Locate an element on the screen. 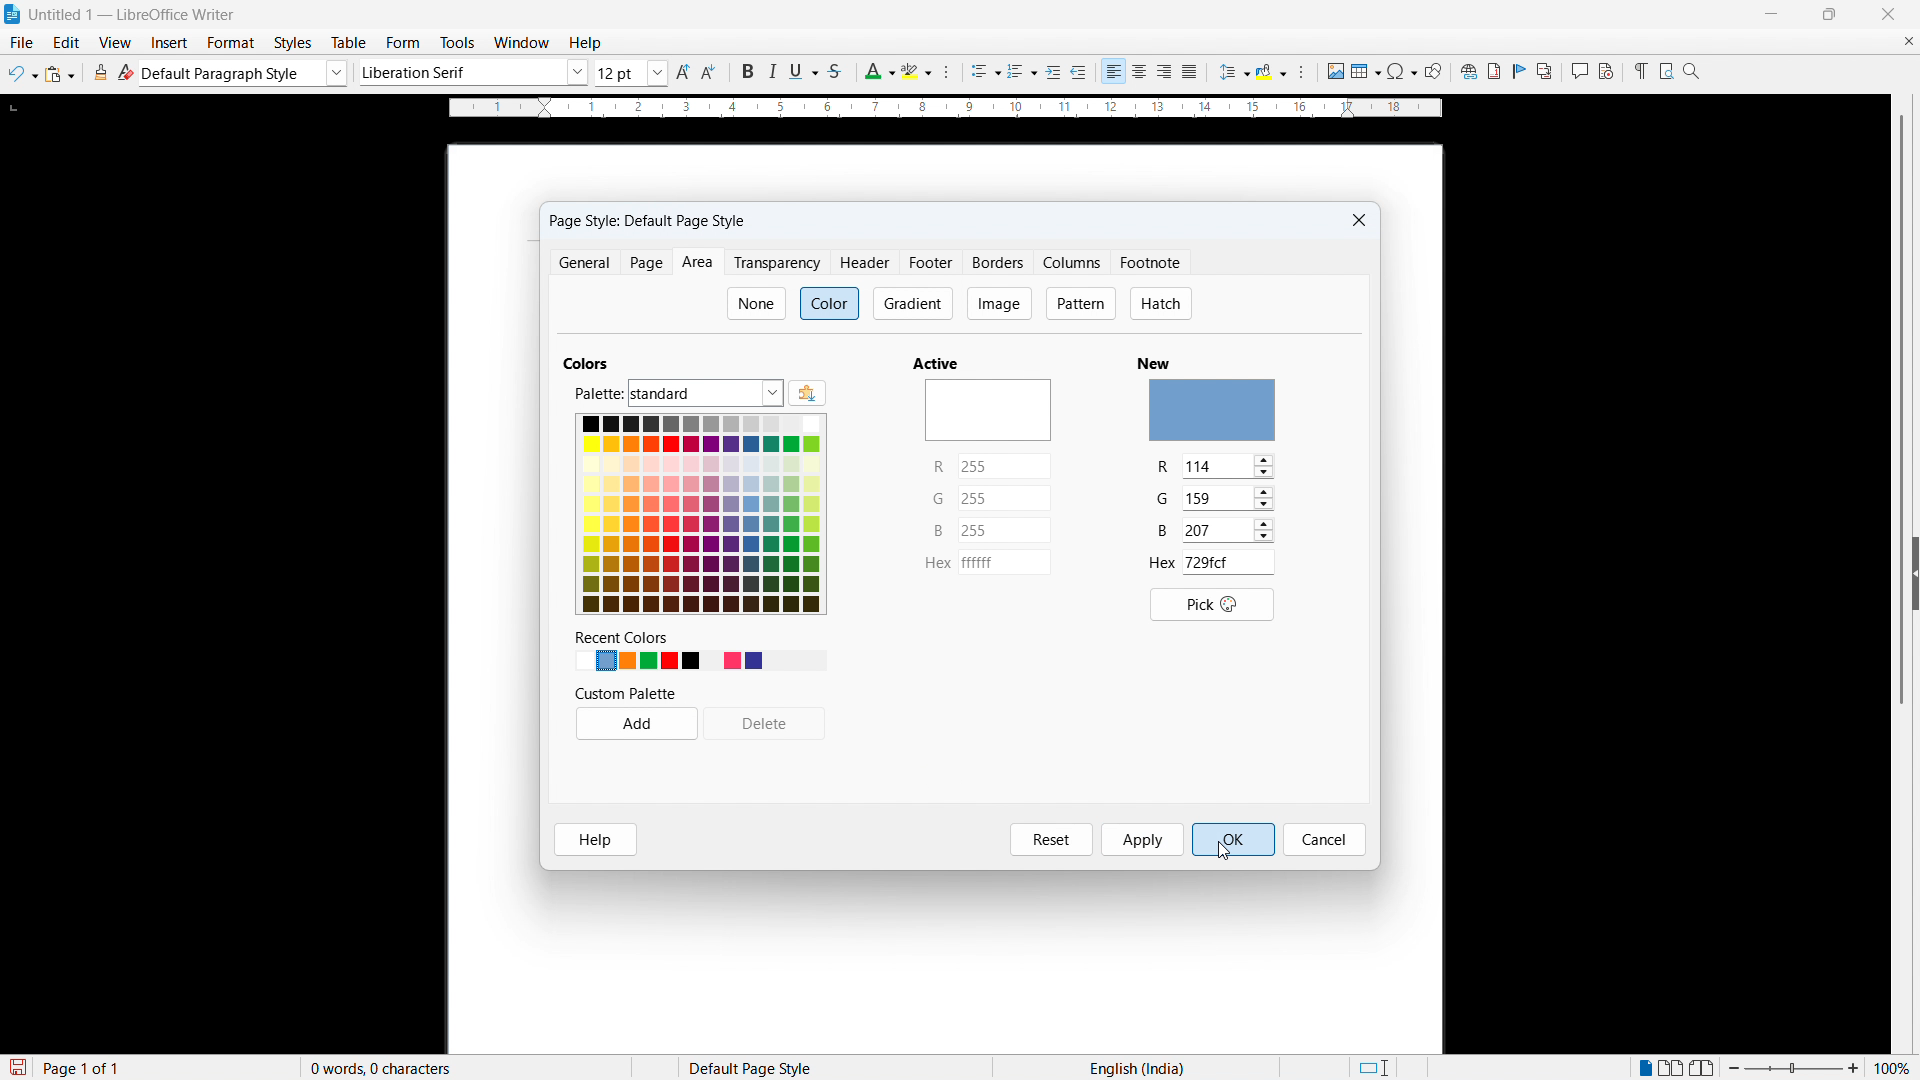 The width and height of the screenshot is (1920, 1080). Undo  is located at coordinates (23, 74).